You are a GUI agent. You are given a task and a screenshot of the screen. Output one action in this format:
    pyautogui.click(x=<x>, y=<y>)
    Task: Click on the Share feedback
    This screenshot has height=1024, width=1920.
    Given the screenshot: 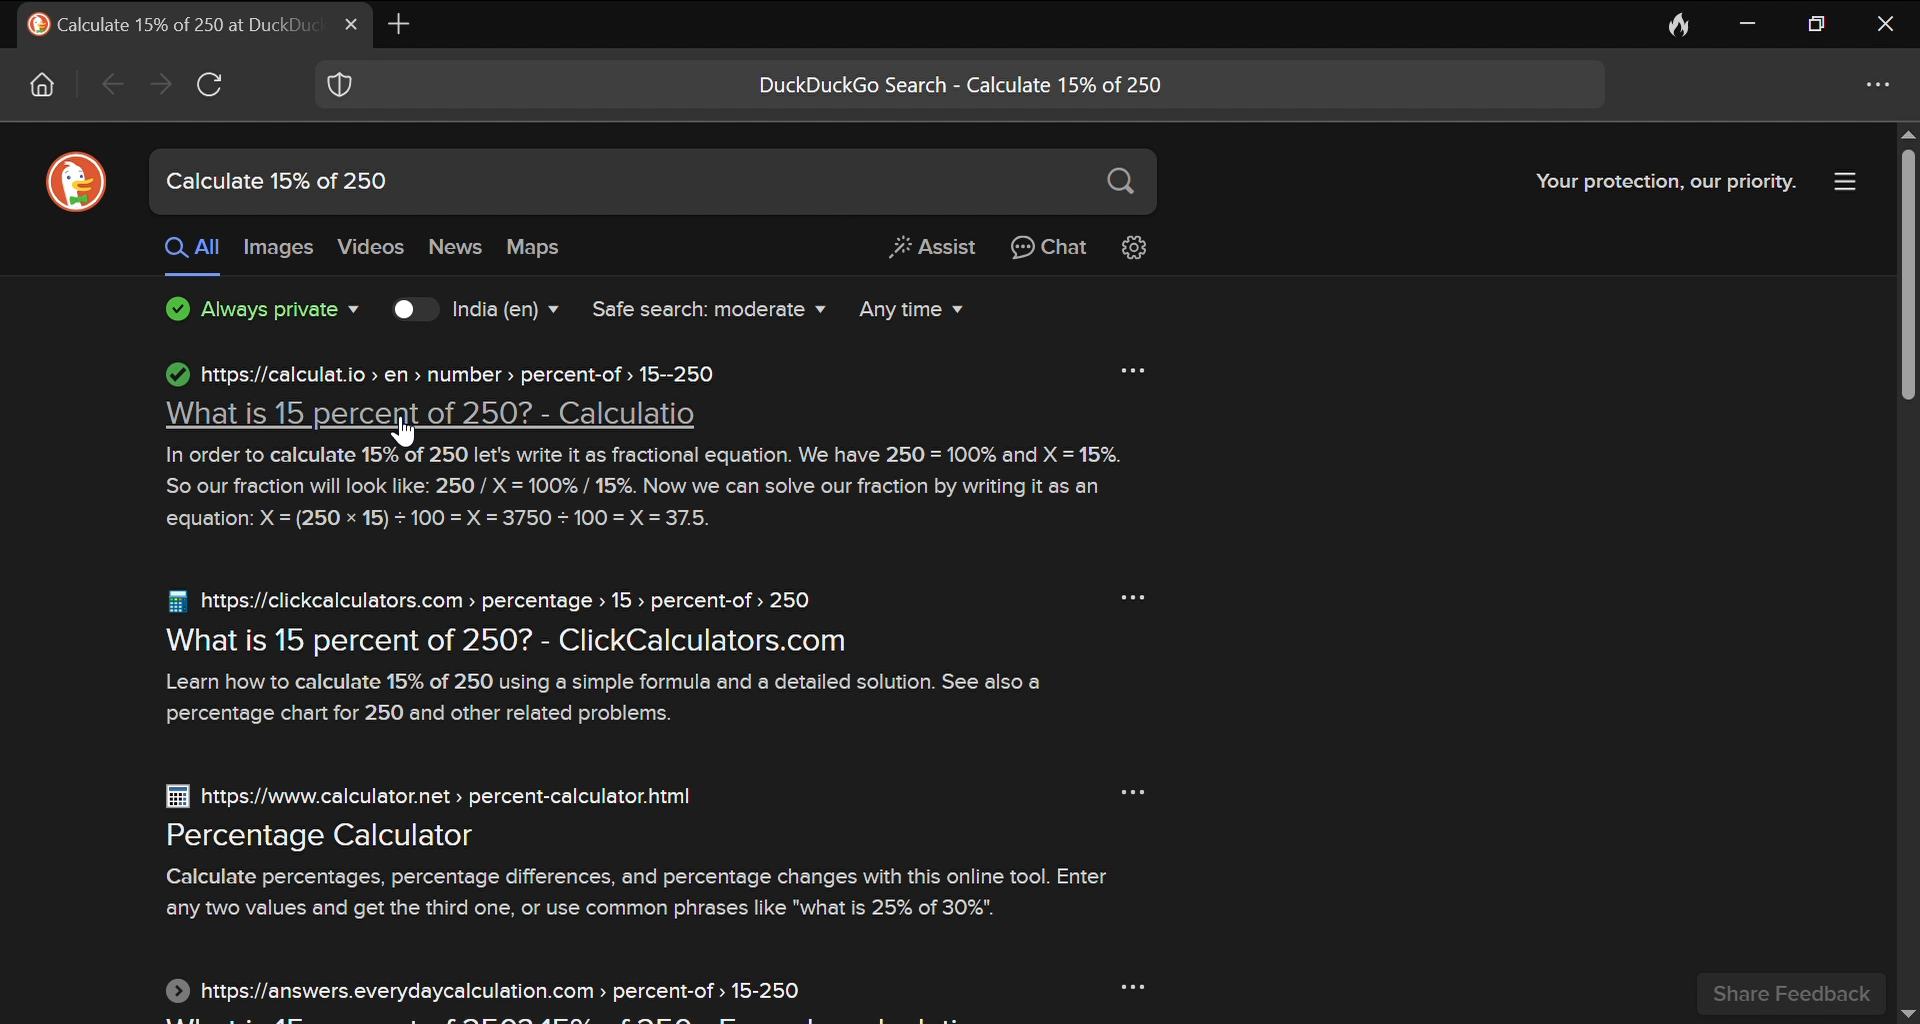 What is the action you would take?
    pyautogui.click(x=1790, y=995)
    